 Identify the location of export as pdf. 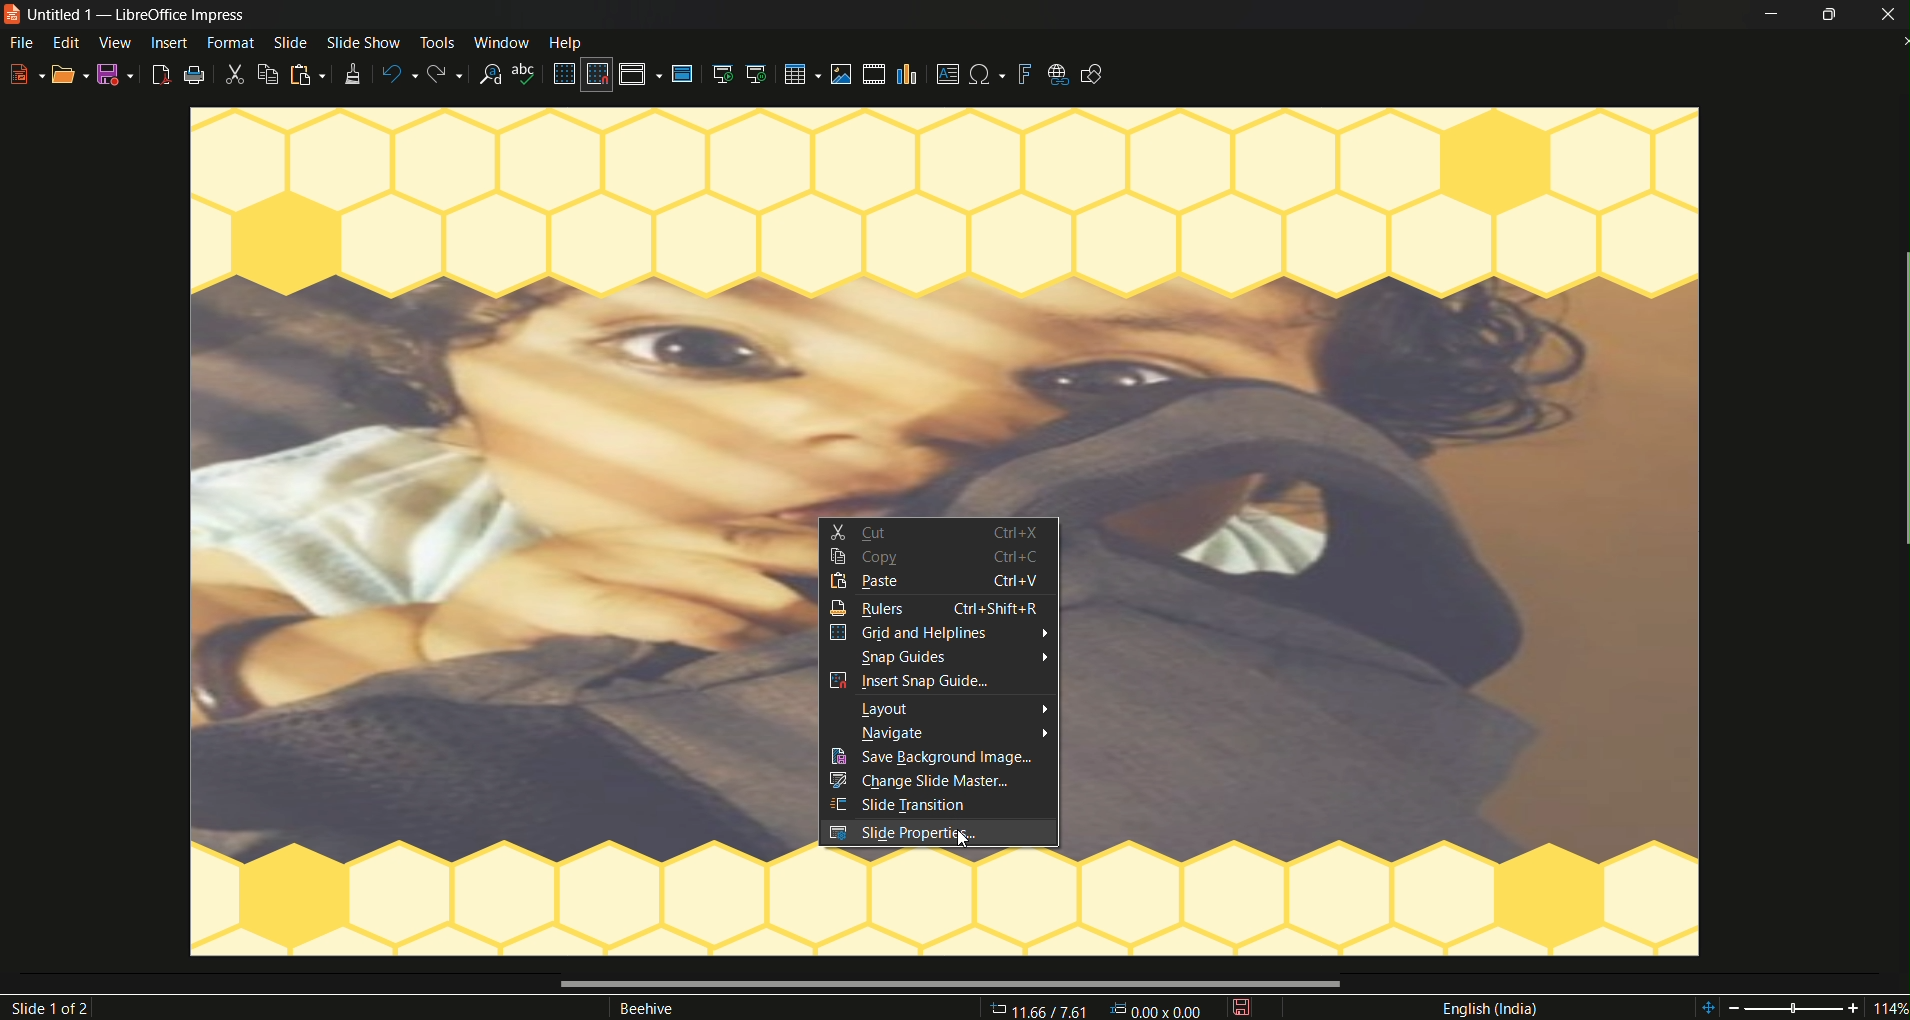
(161, 75).